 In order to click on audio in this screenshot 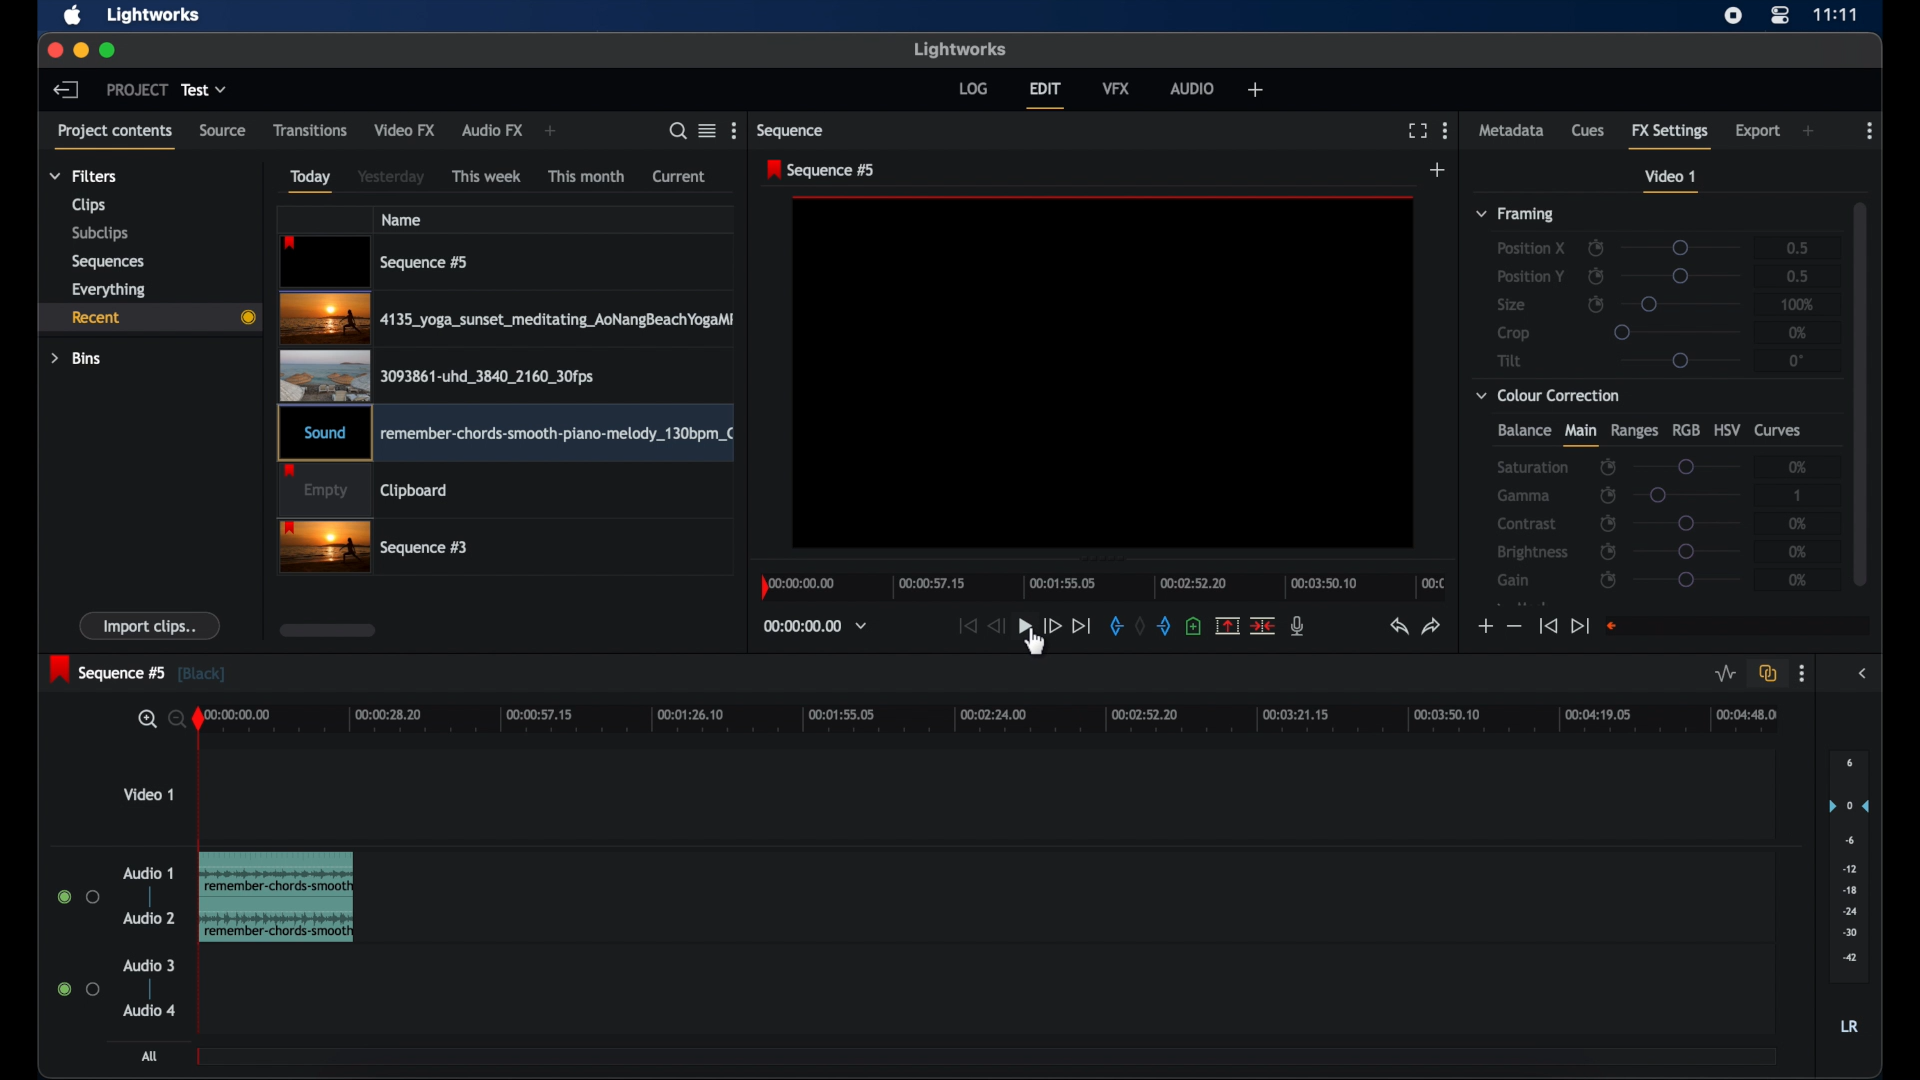, I will do `click(149, 1010)`.